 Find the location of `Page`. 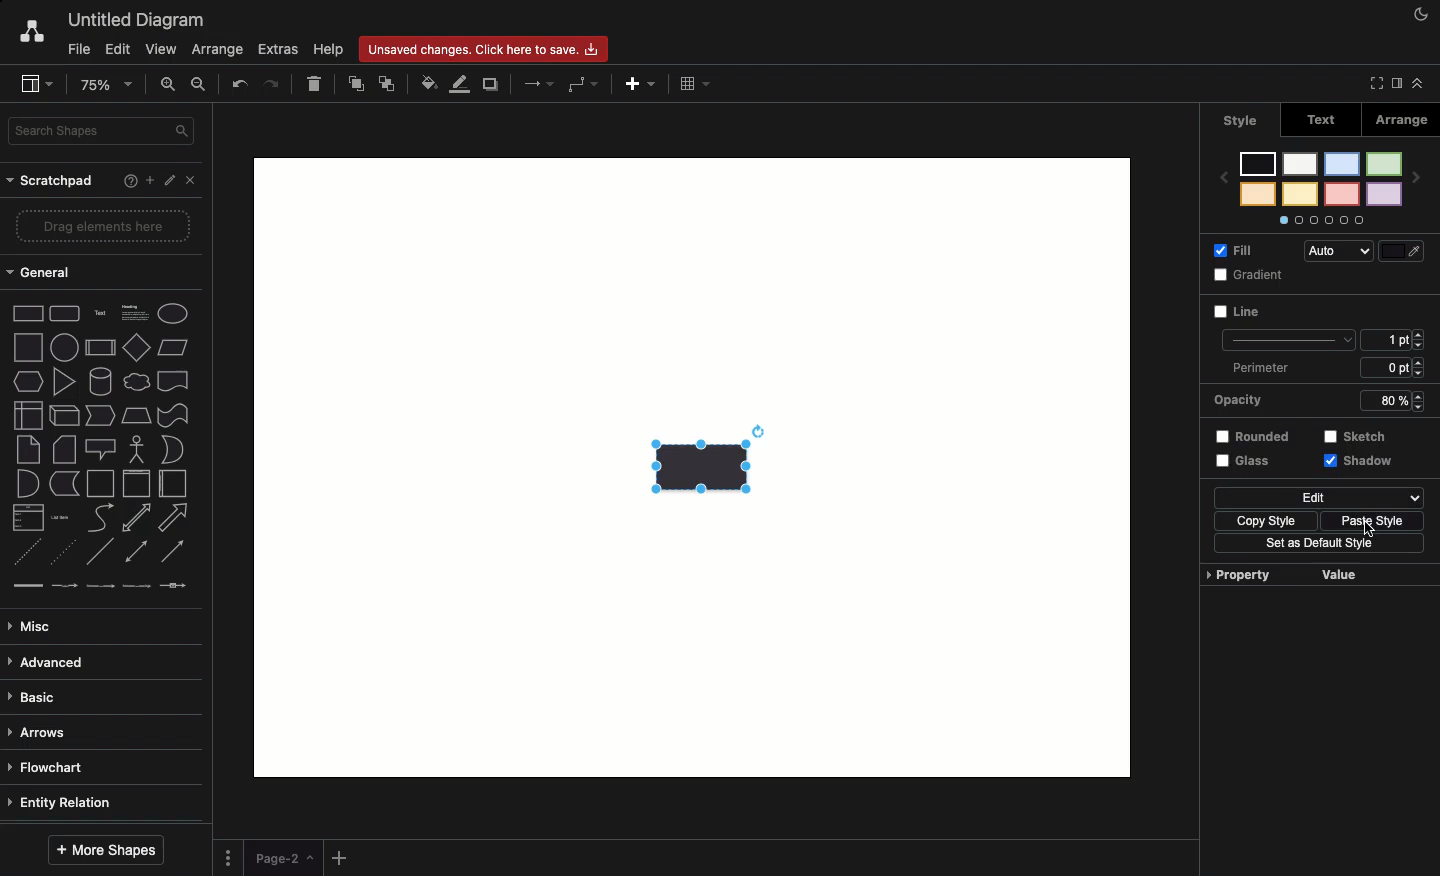

Page is located at coordinates (283, 858).